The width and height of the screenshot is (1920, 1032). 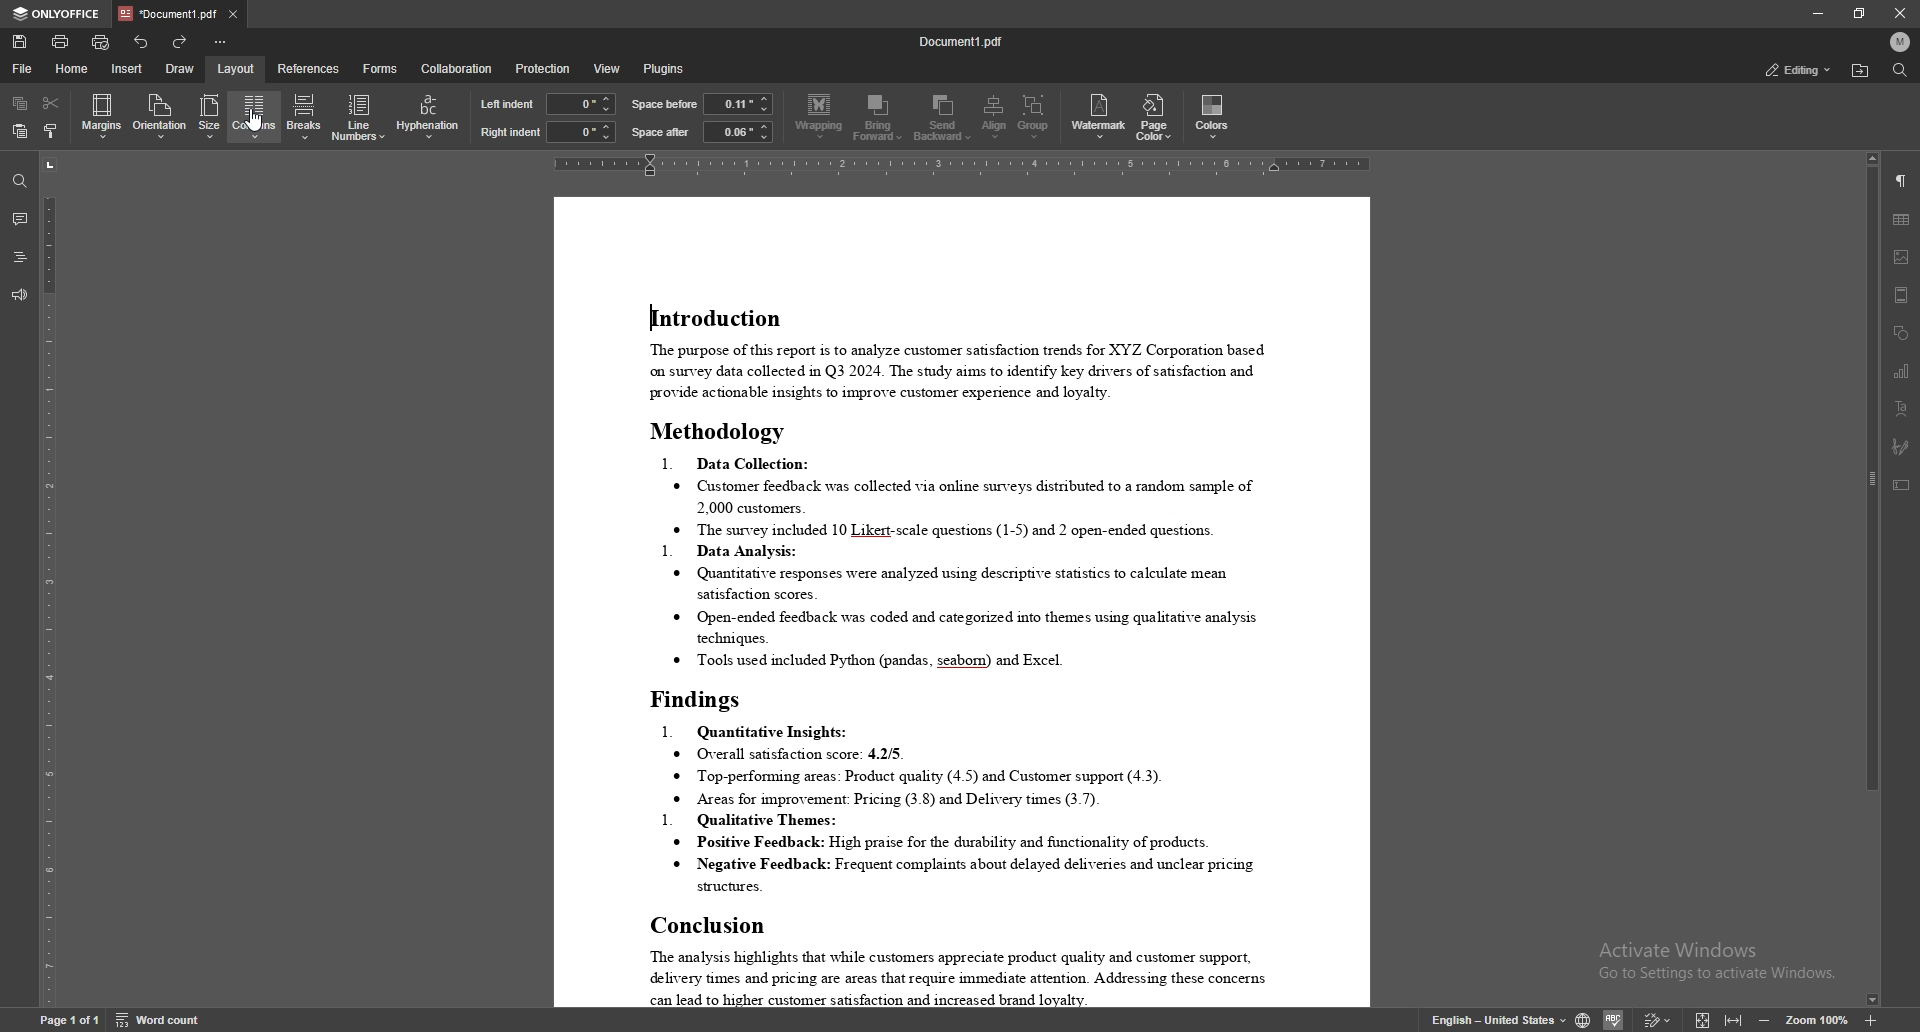 What do you see at coordinates (819, 118) in the screenshot?
I see `wrapping` at bounding box center [819, 118].